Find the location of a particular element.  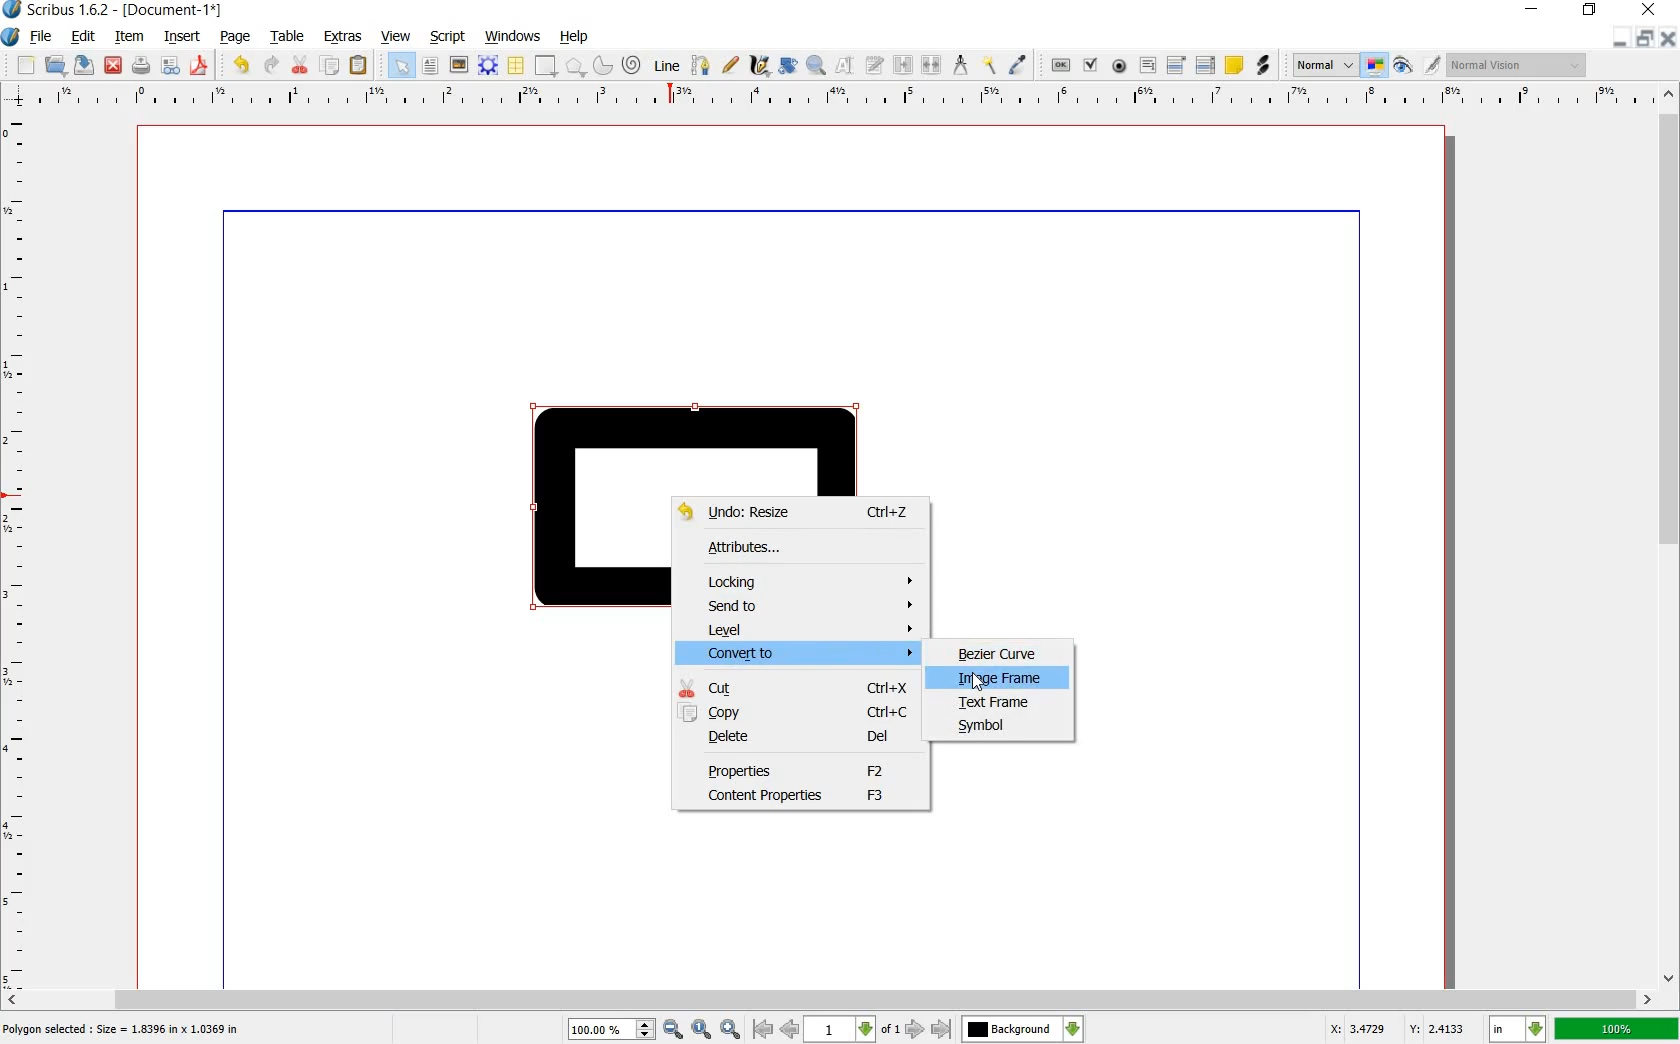

undo is located at coordinates (242, 64).